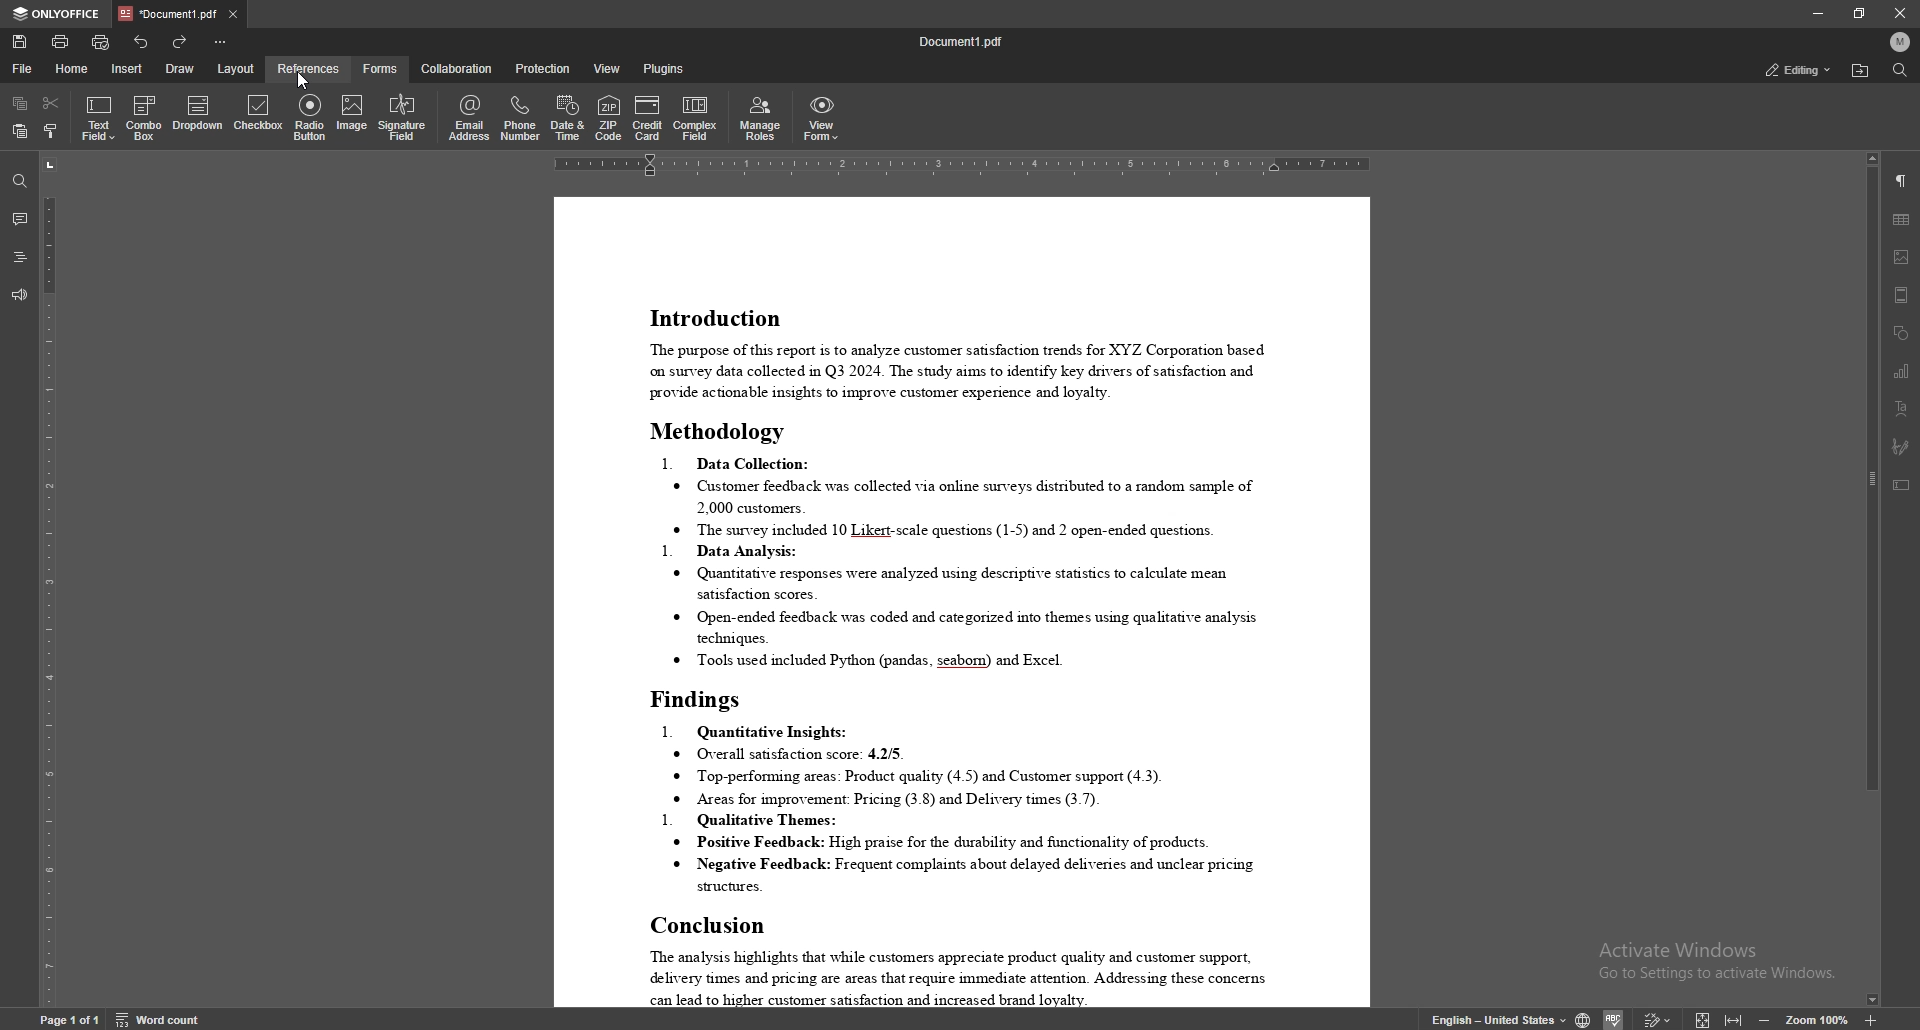 The image size is (1920, 1030). What do you see at coordinates (102, 41) in the screenshot?
I see `quick print` at bounding box center [102, 41].